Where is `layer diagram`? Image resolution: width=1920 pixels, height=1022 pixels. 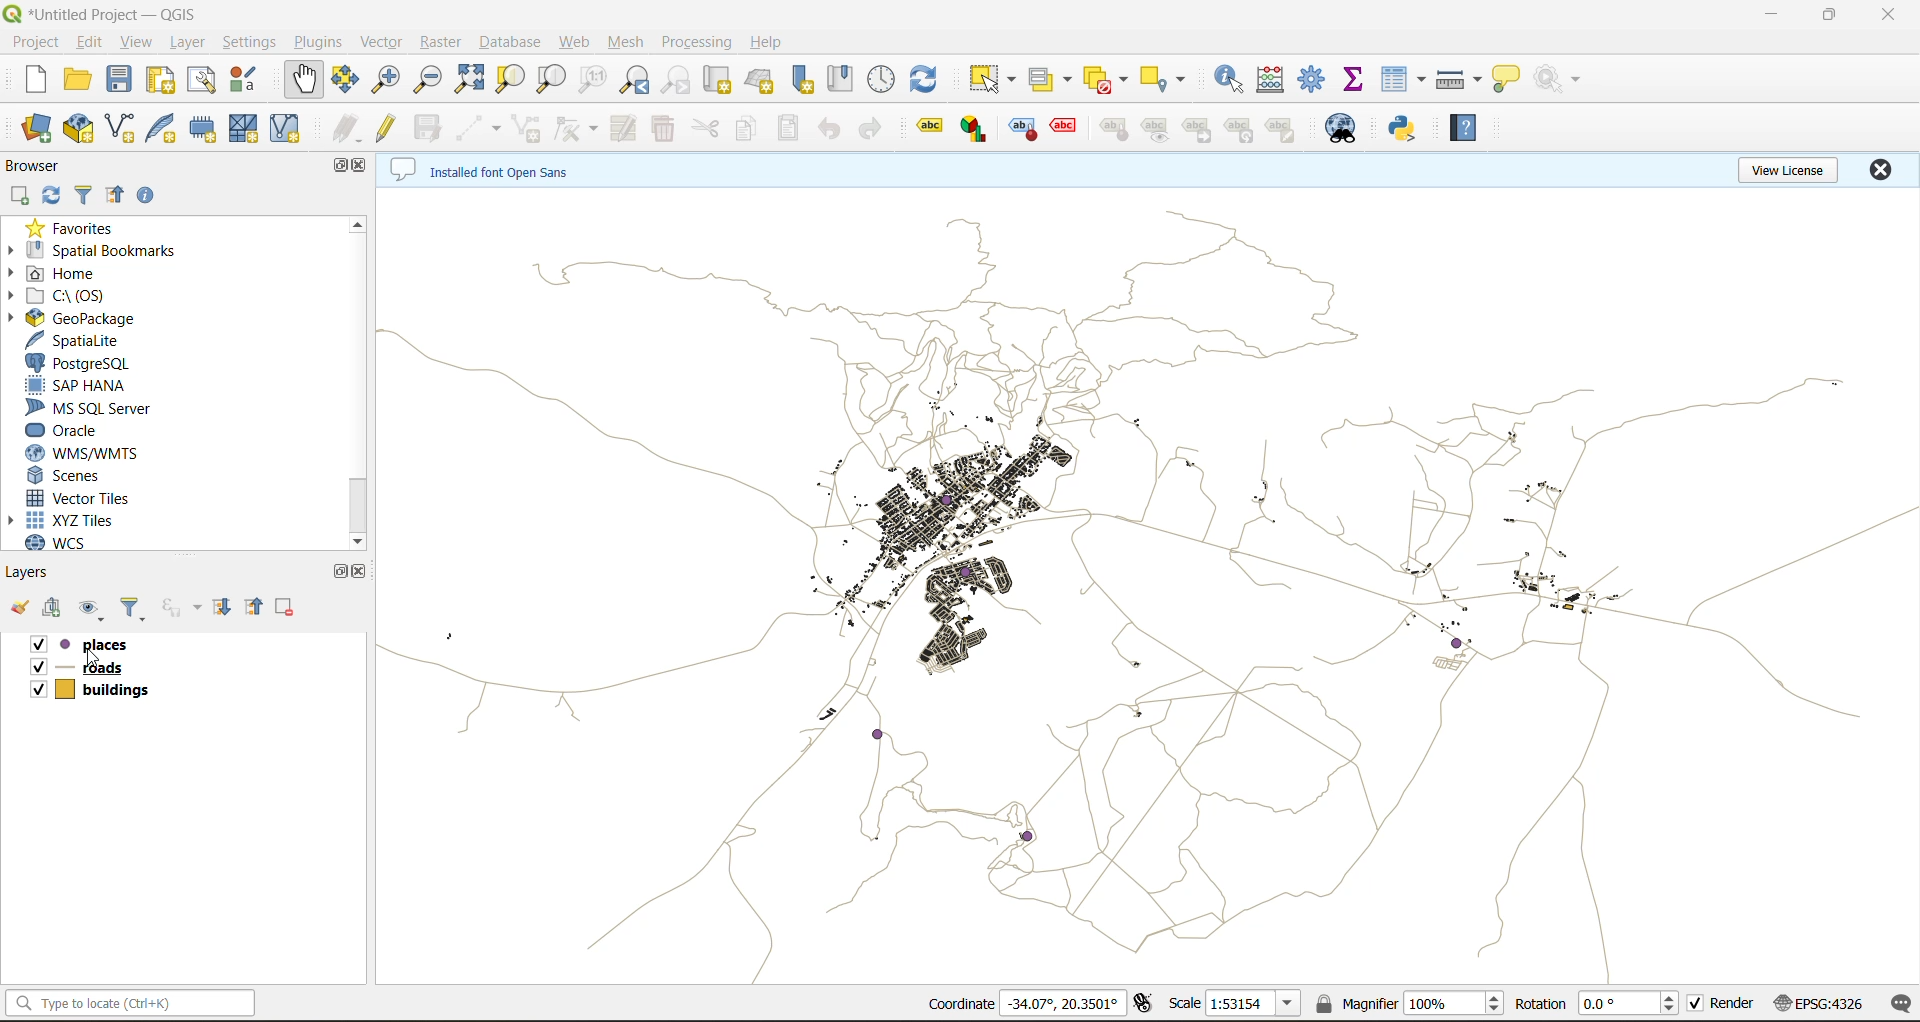 layer diagram is located at coordinates (976, 126).